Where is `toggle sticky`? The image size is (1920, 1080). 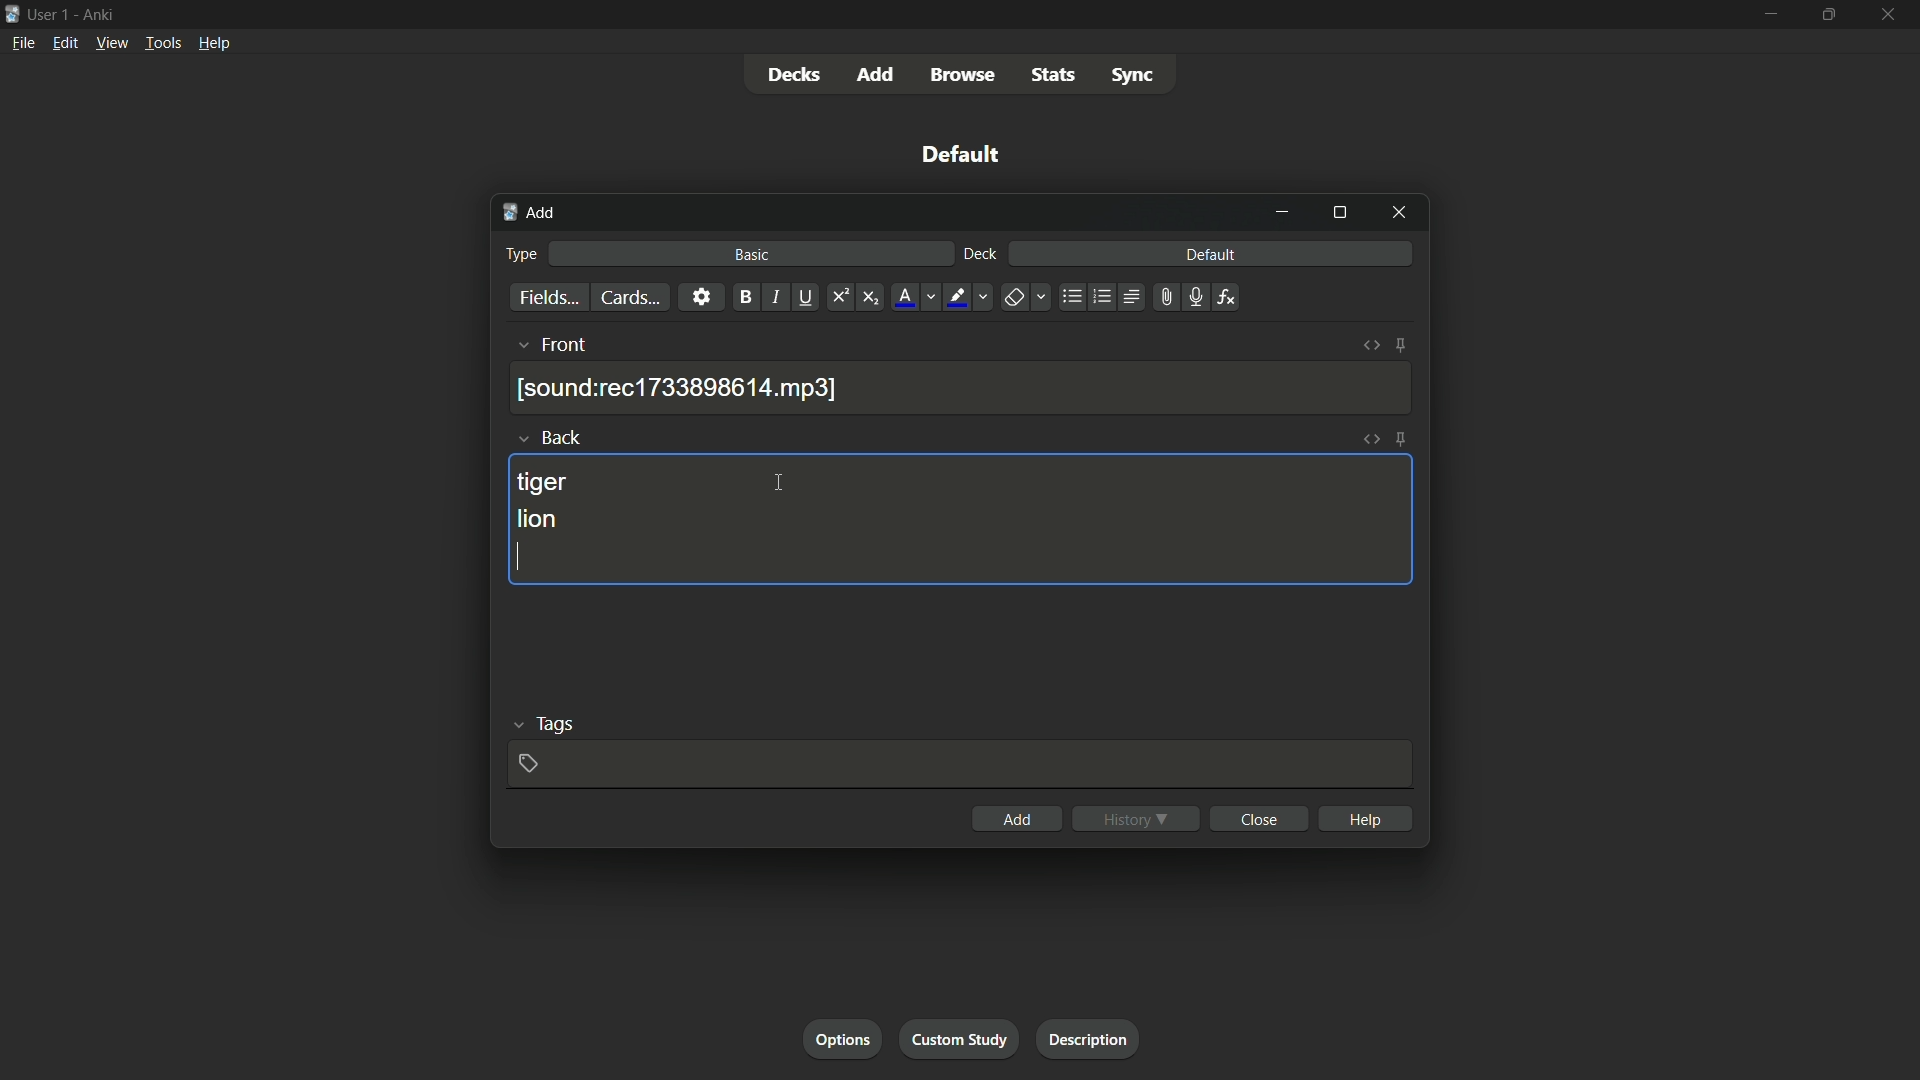
toggle sticky is located at coordinates (1401, 439).